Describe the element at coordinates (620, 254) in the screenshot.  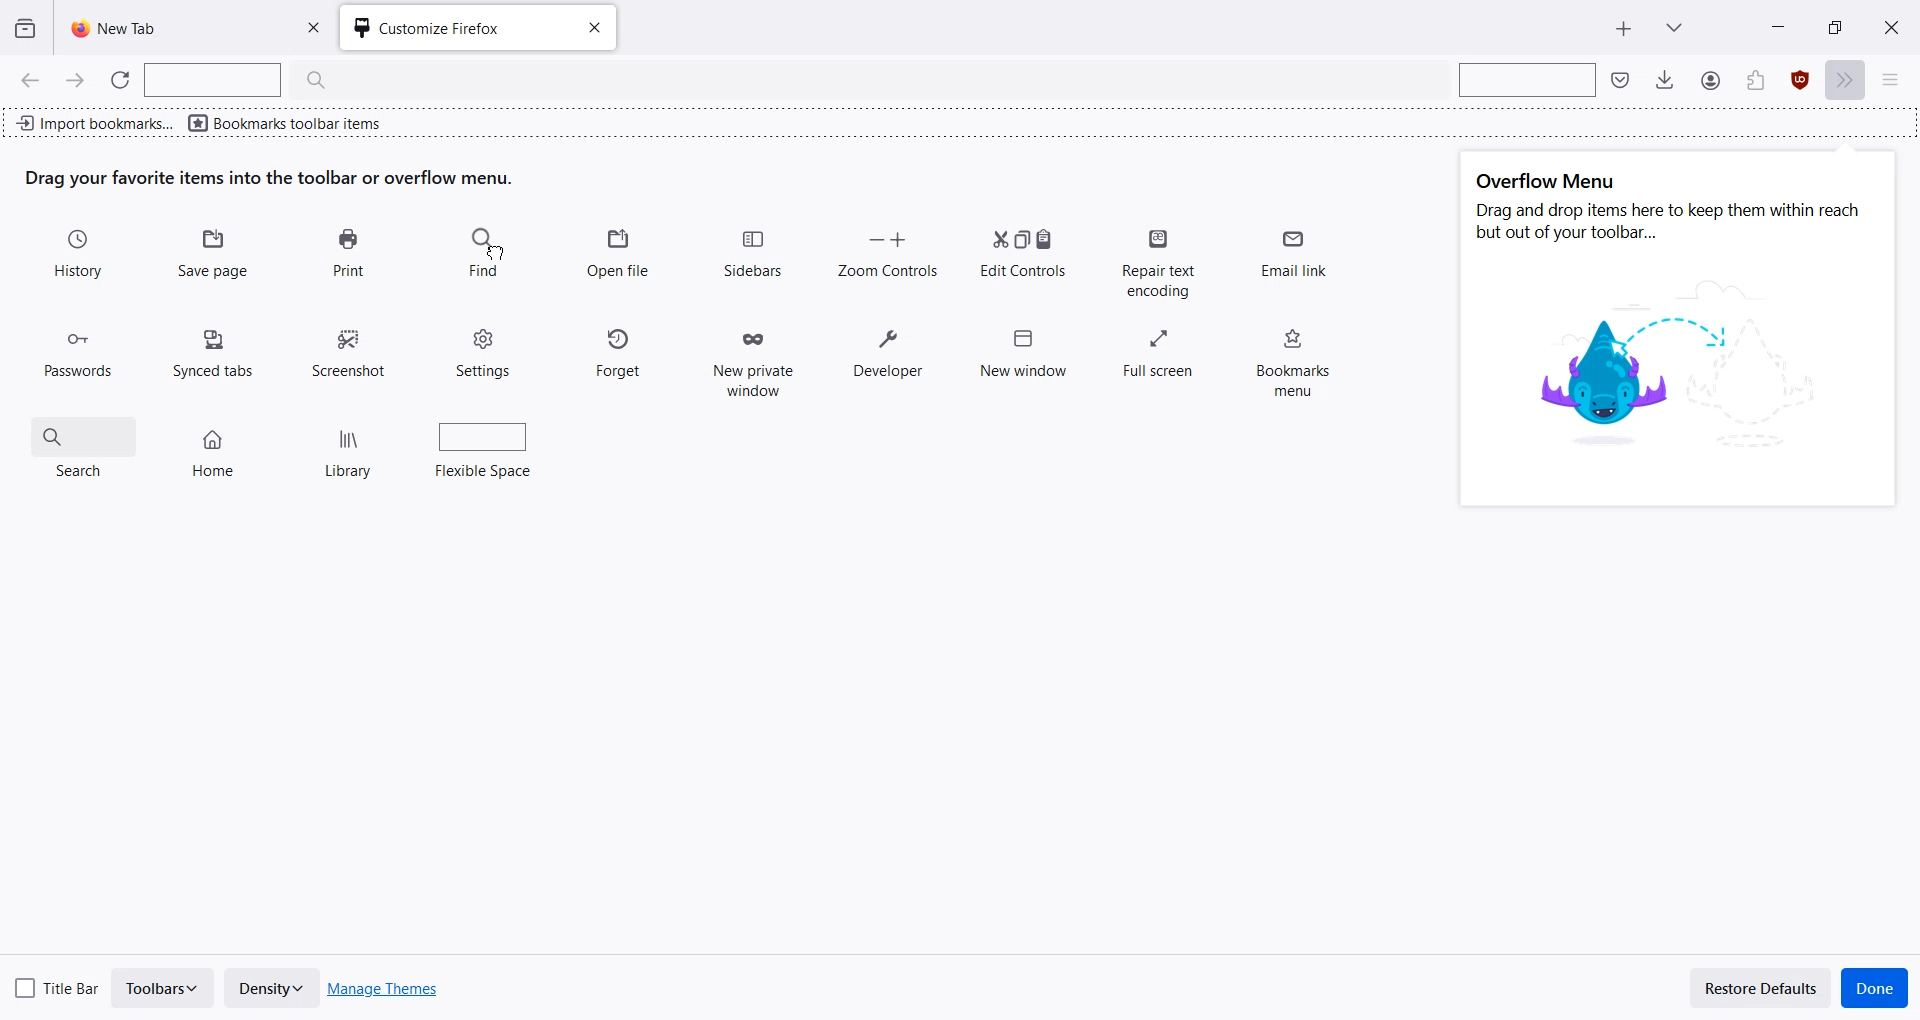
I see `Open file` at that location.